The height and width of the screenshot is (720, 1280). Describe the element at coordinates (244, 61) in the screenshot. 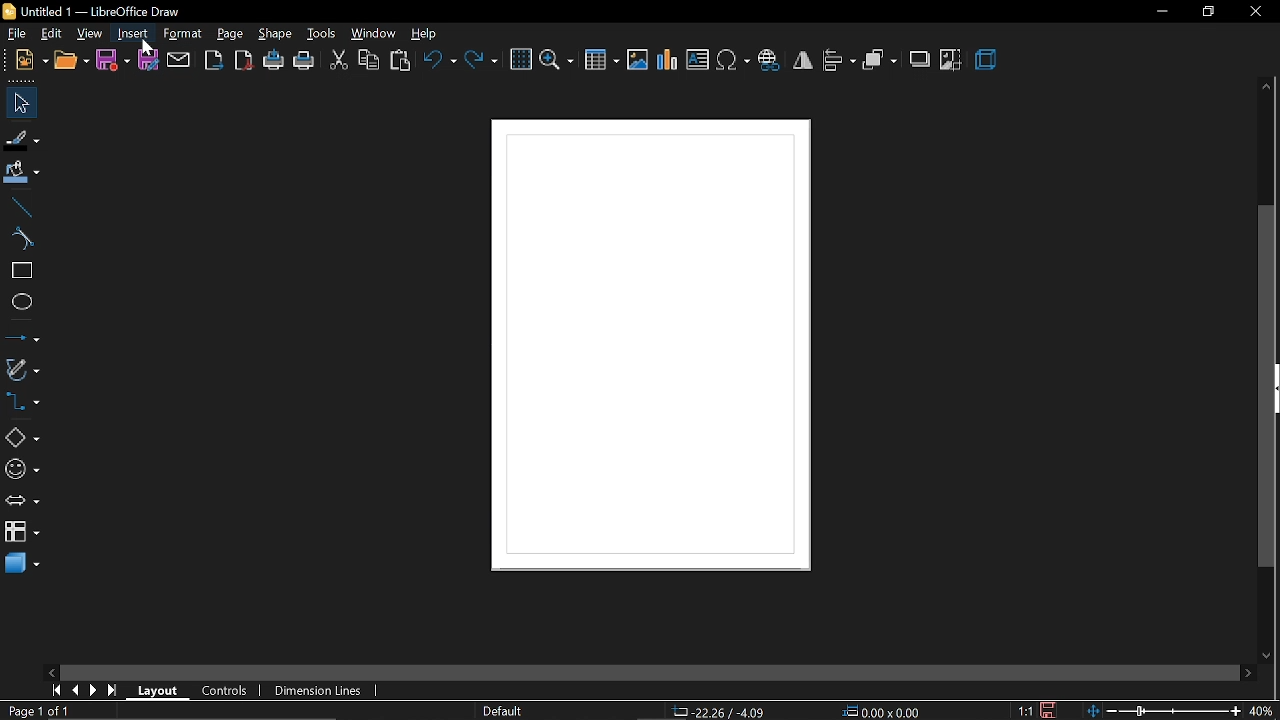

I see `export as pdf` at that location.